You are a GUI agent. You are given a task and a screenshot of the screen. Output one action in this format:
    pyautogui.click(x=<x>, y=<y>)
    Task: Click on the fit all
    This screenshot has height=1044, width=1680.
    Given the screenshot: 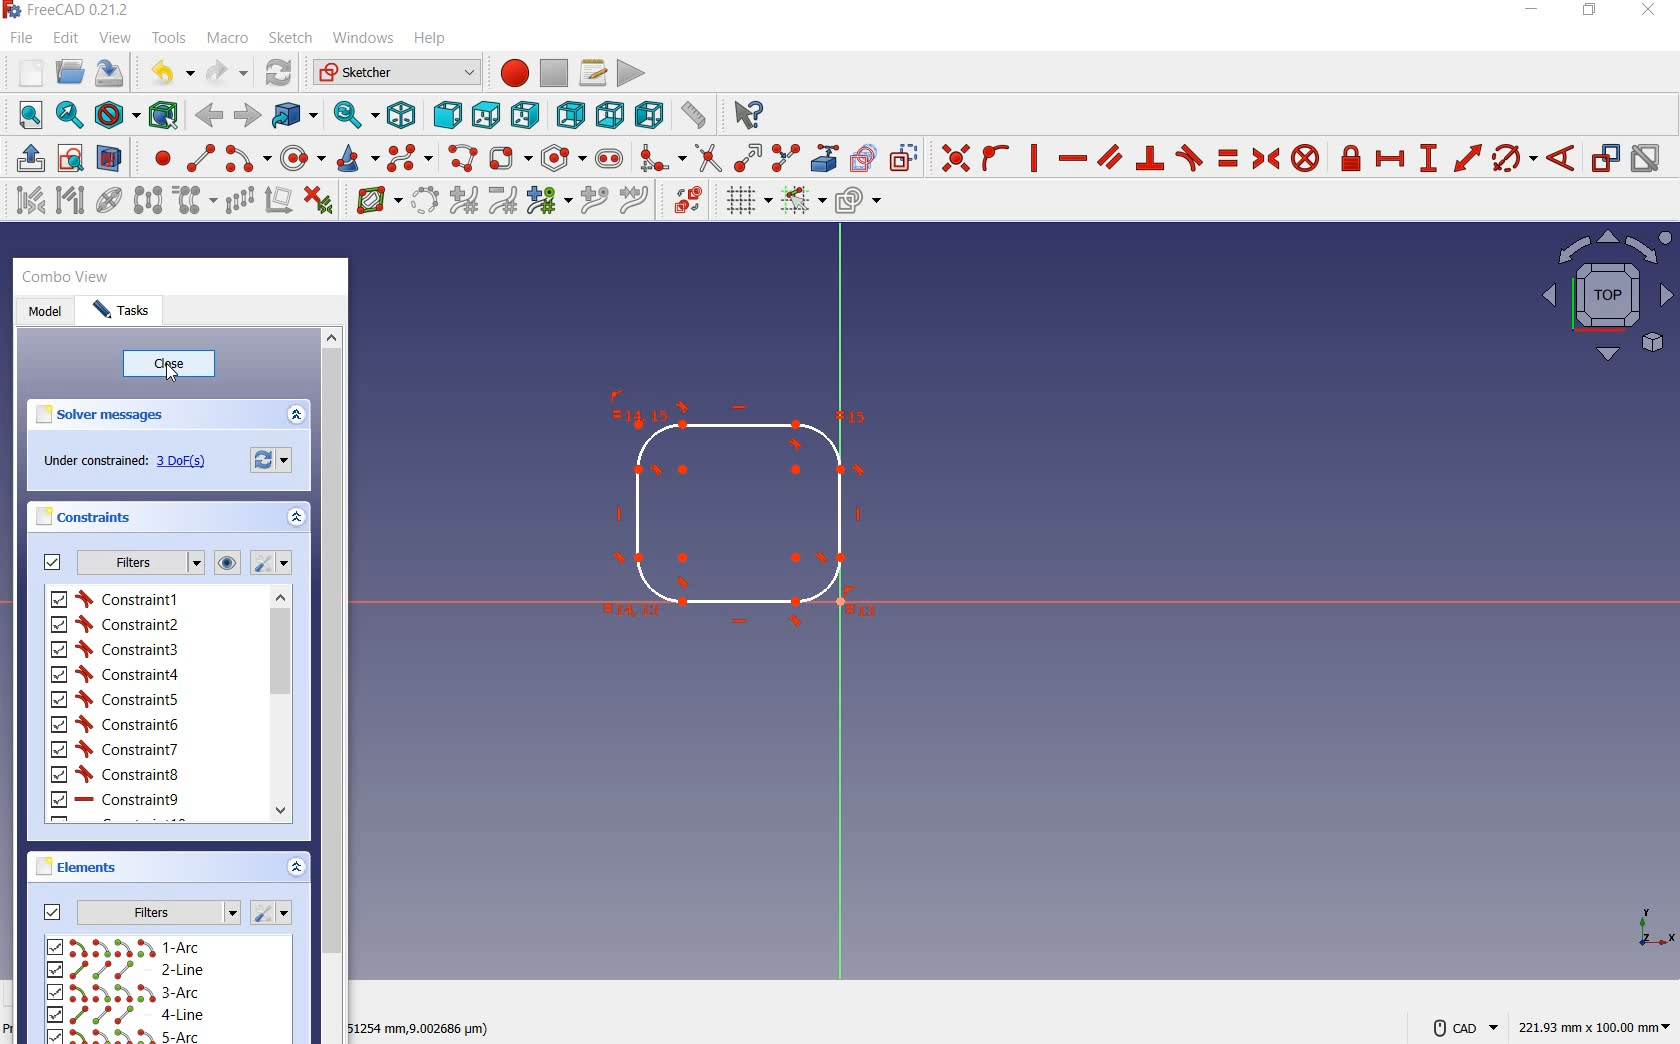 What is the action you would take?
    pyautogui.click(x=28, y=115)
    